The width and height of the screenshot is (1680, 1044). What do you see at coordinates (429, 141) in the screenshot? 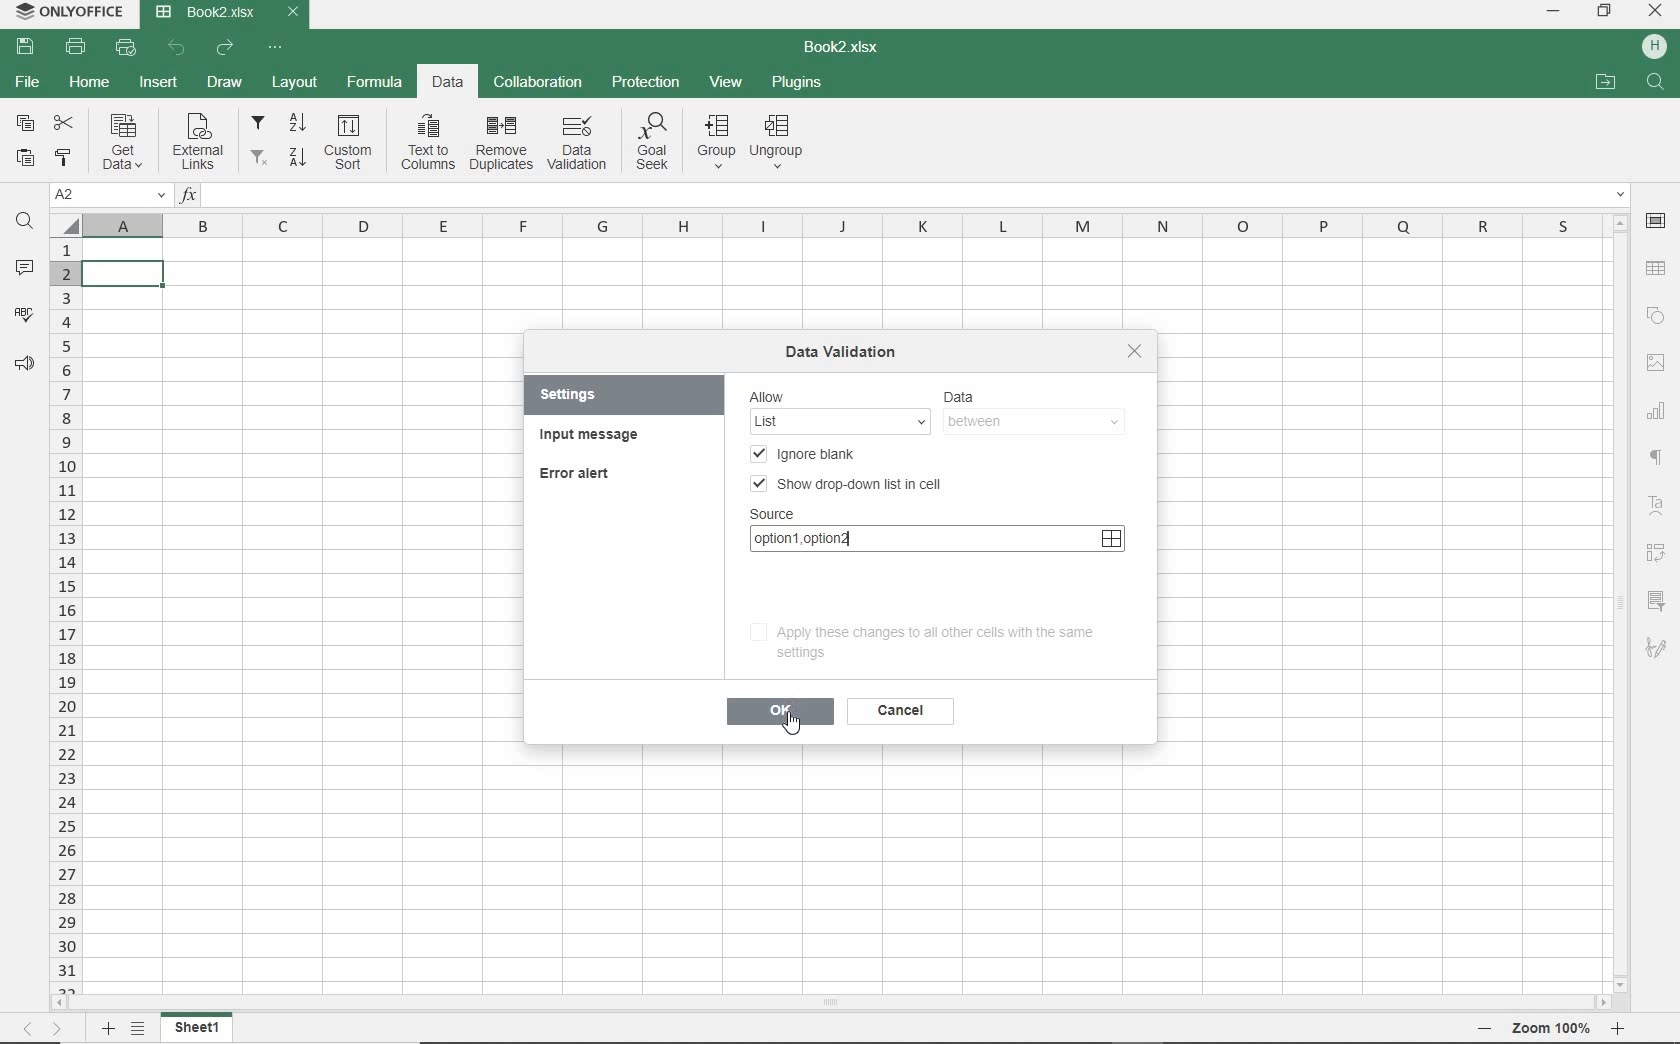
I see `text to columns` at bounding box center [429, 141].